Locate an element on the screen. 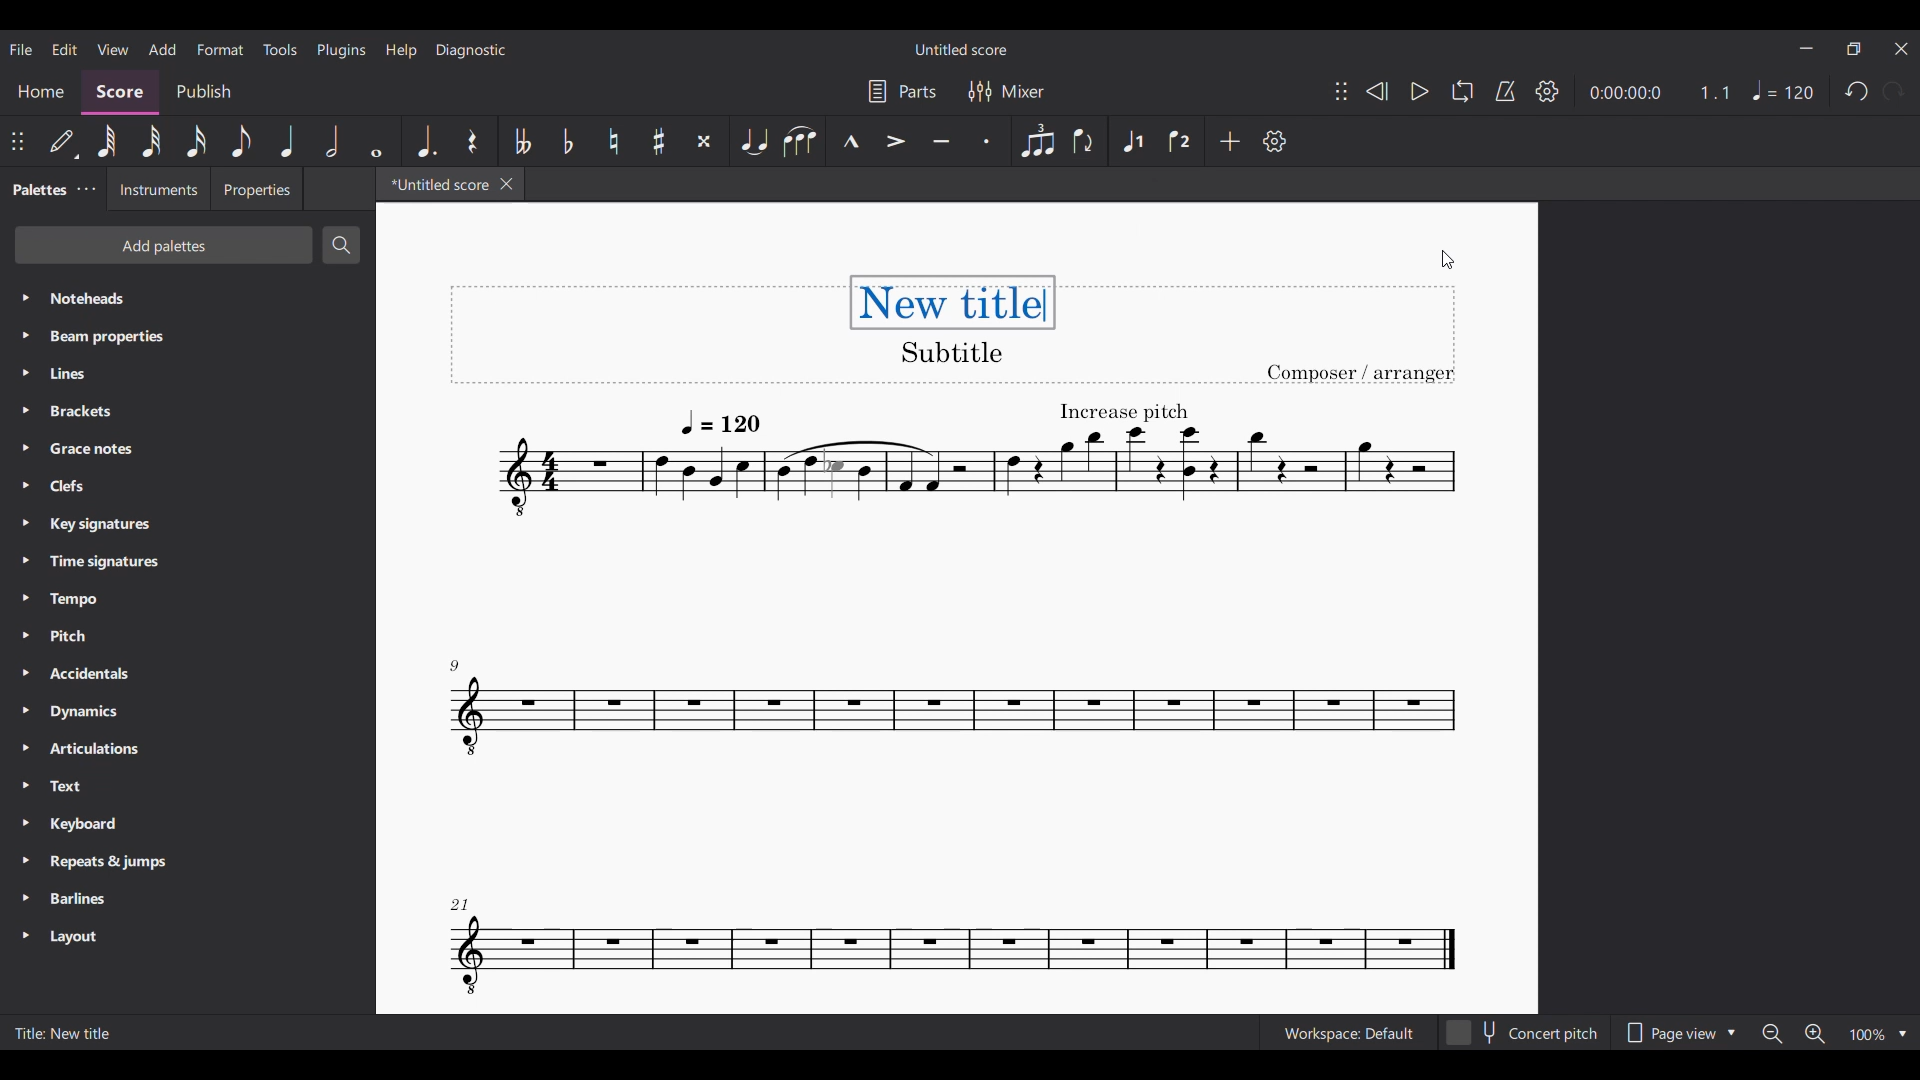  Home section is located at coordinates (41, 92).